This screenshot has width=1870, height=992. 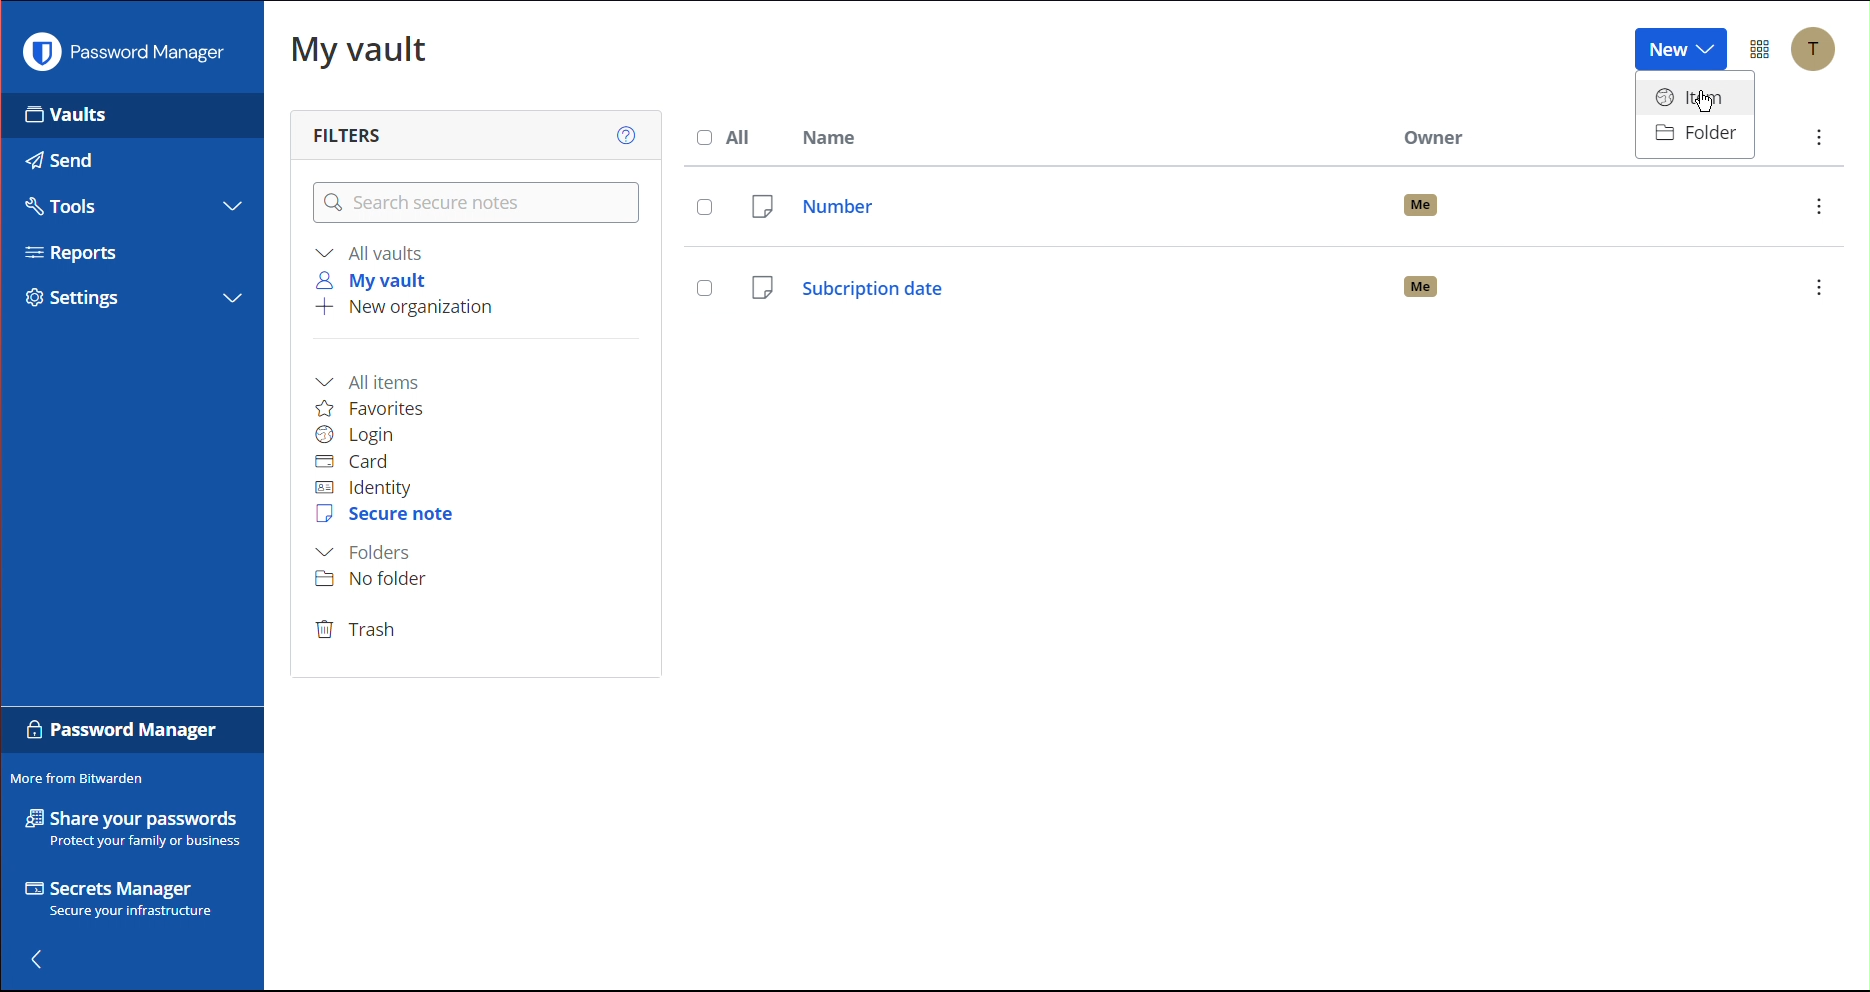 I want to click on Subscription Date, so click(x=1260, y=283).